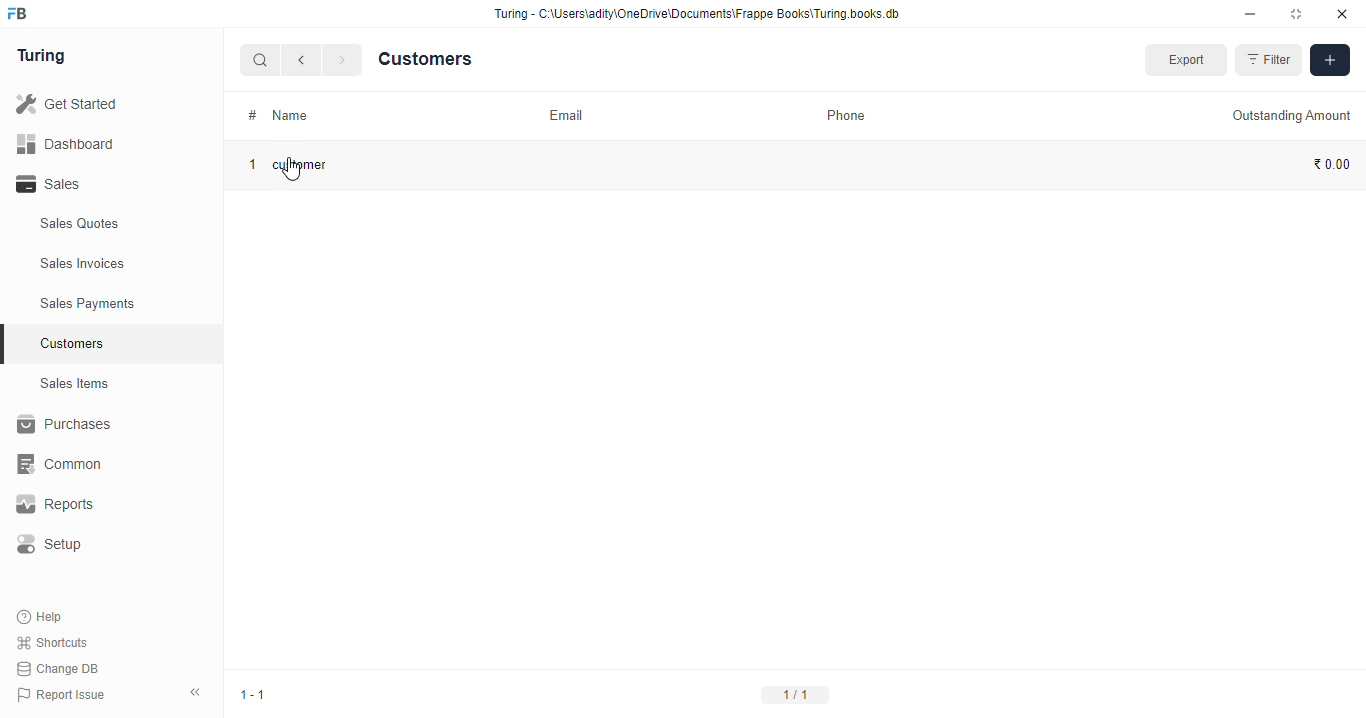 This screenshot has width=1366, height=718. I want to click on 1 customer, so click(292, 162).